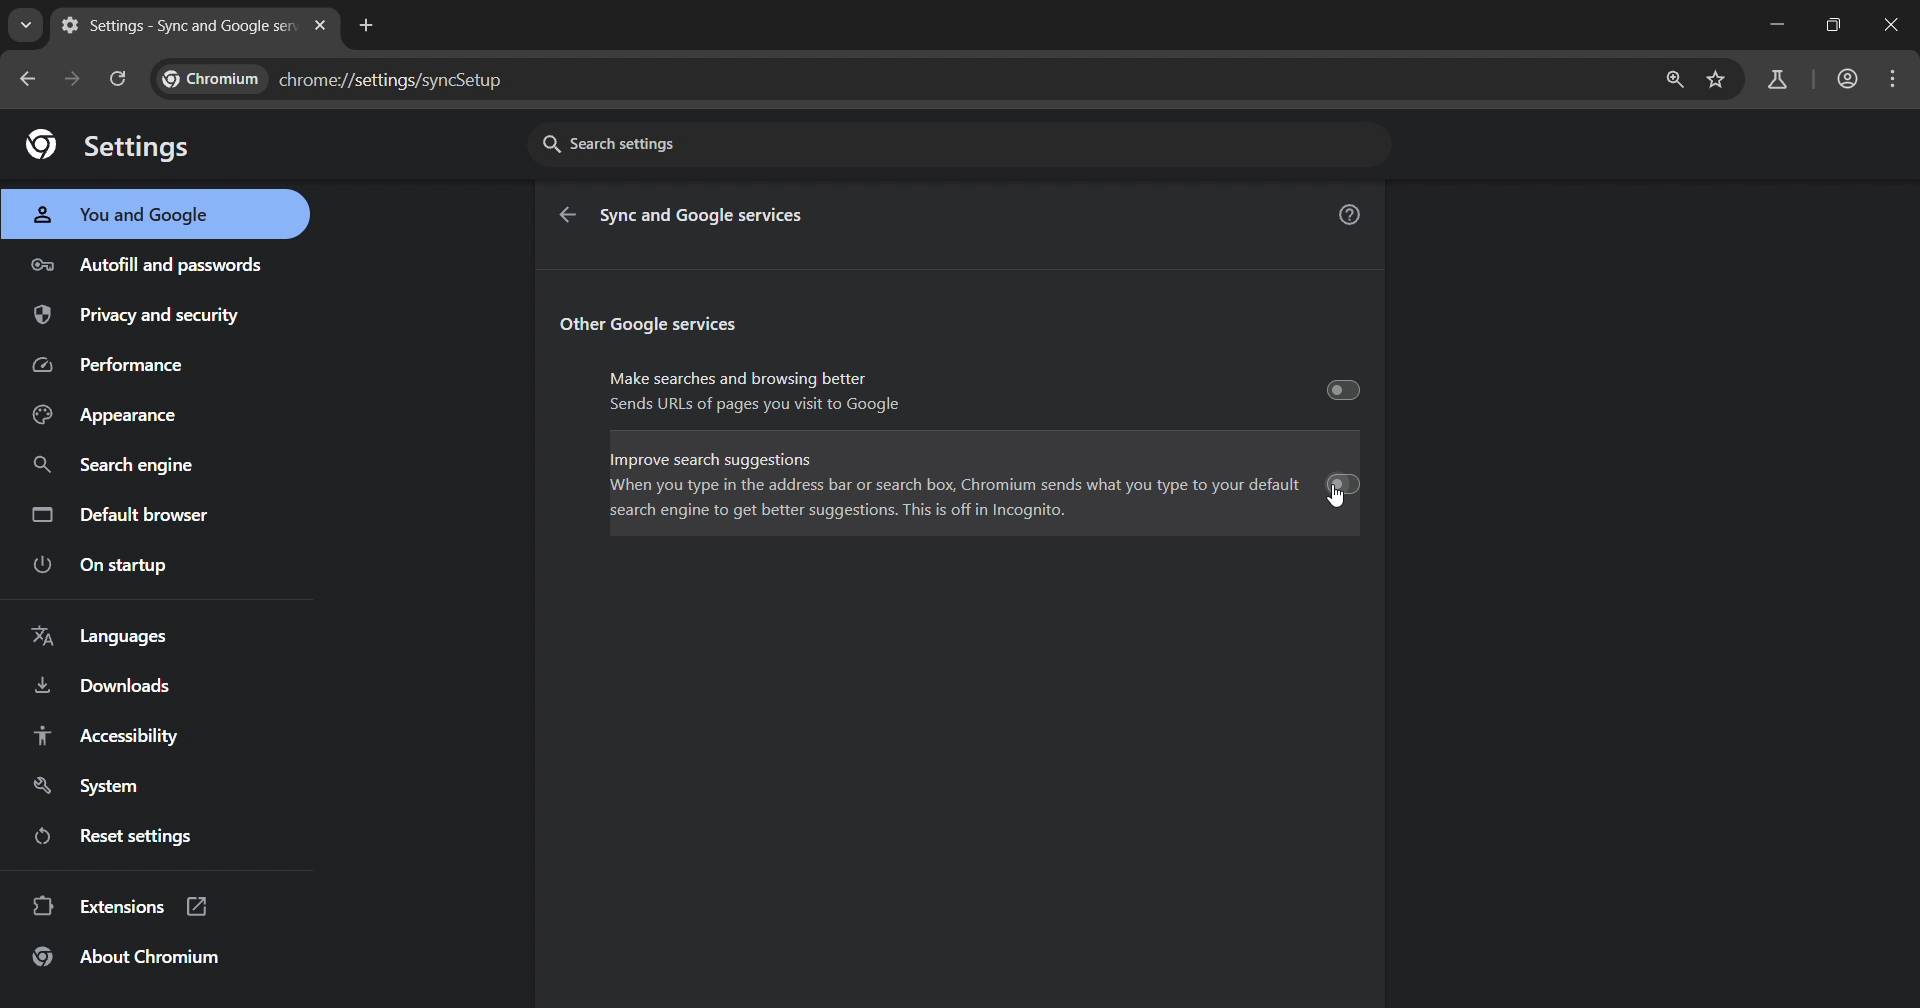 Image resolution: width=1920 pixels, height=1008 pixels. Describe the element at coordinates (1894, 27) in the screenshot. I see `remove` at that location.